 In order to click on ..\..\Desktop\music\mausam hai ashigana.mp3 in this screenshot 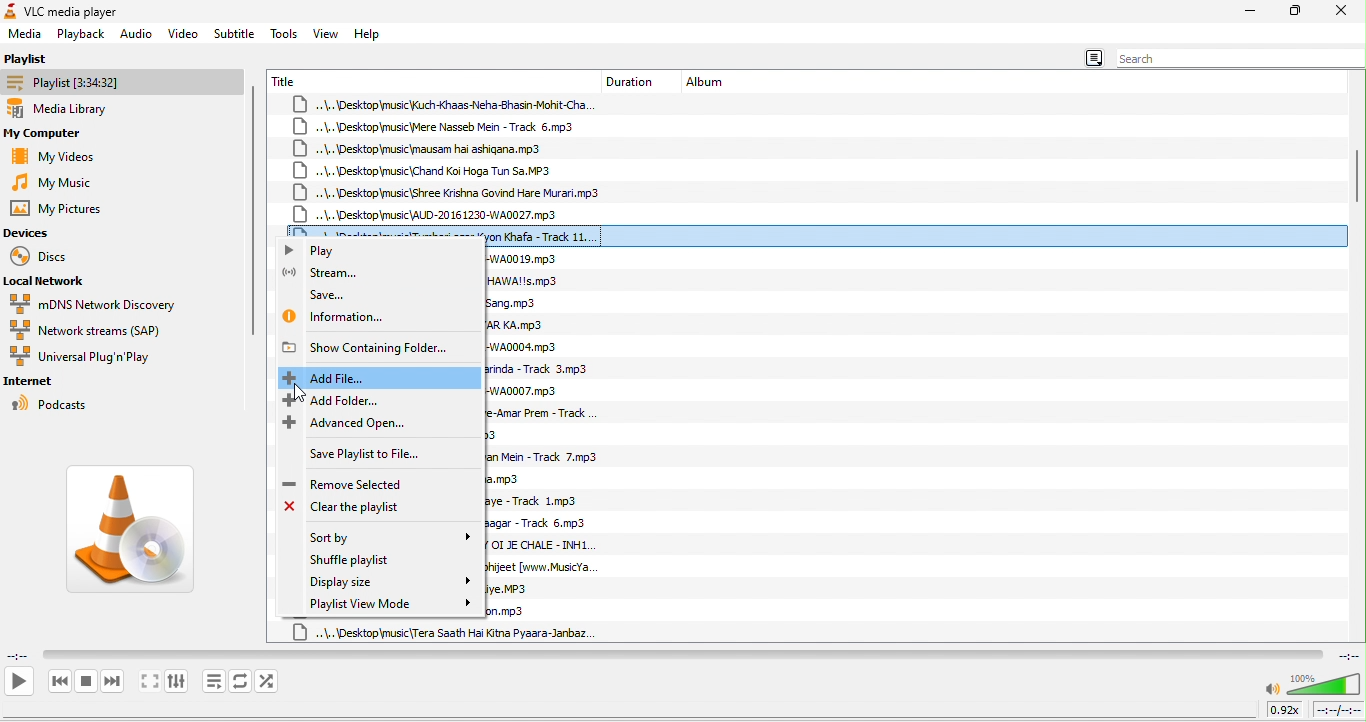, I will do `click(435, 147)`.